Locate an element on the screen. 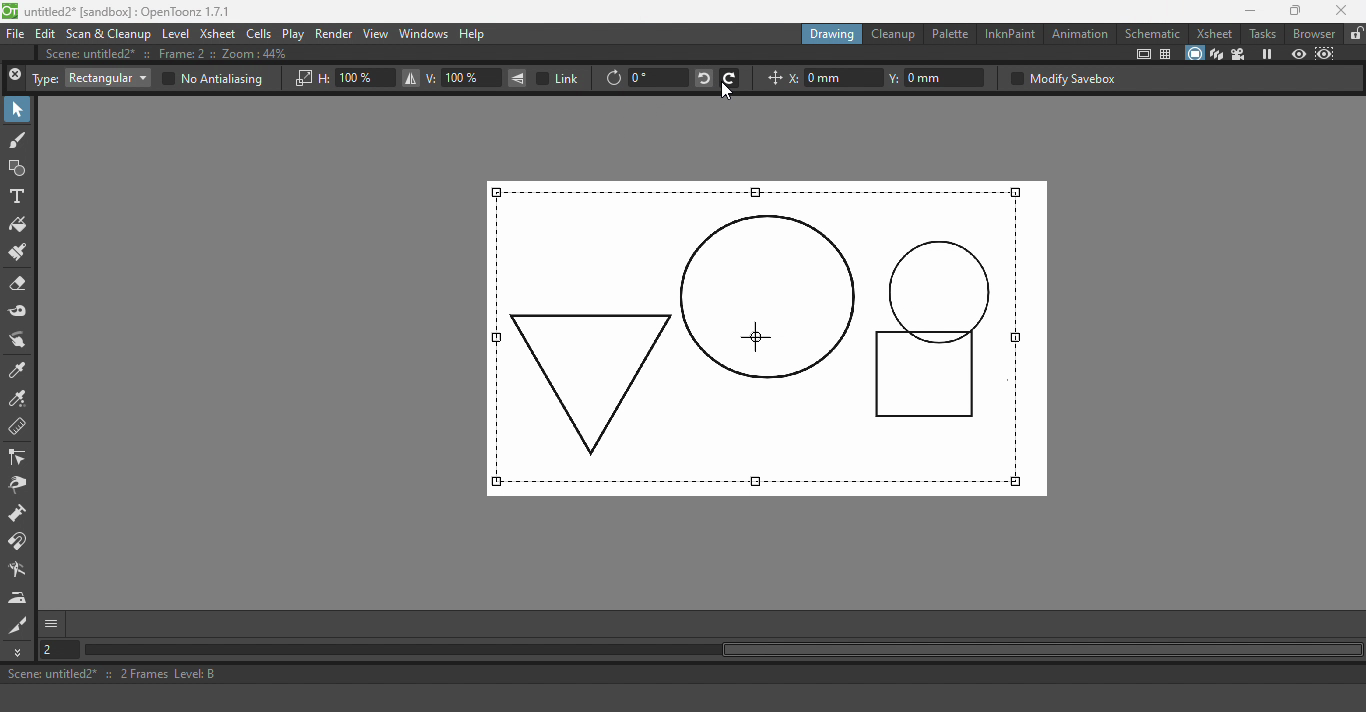  GUI show/hide is located at coordinates (53, 624).